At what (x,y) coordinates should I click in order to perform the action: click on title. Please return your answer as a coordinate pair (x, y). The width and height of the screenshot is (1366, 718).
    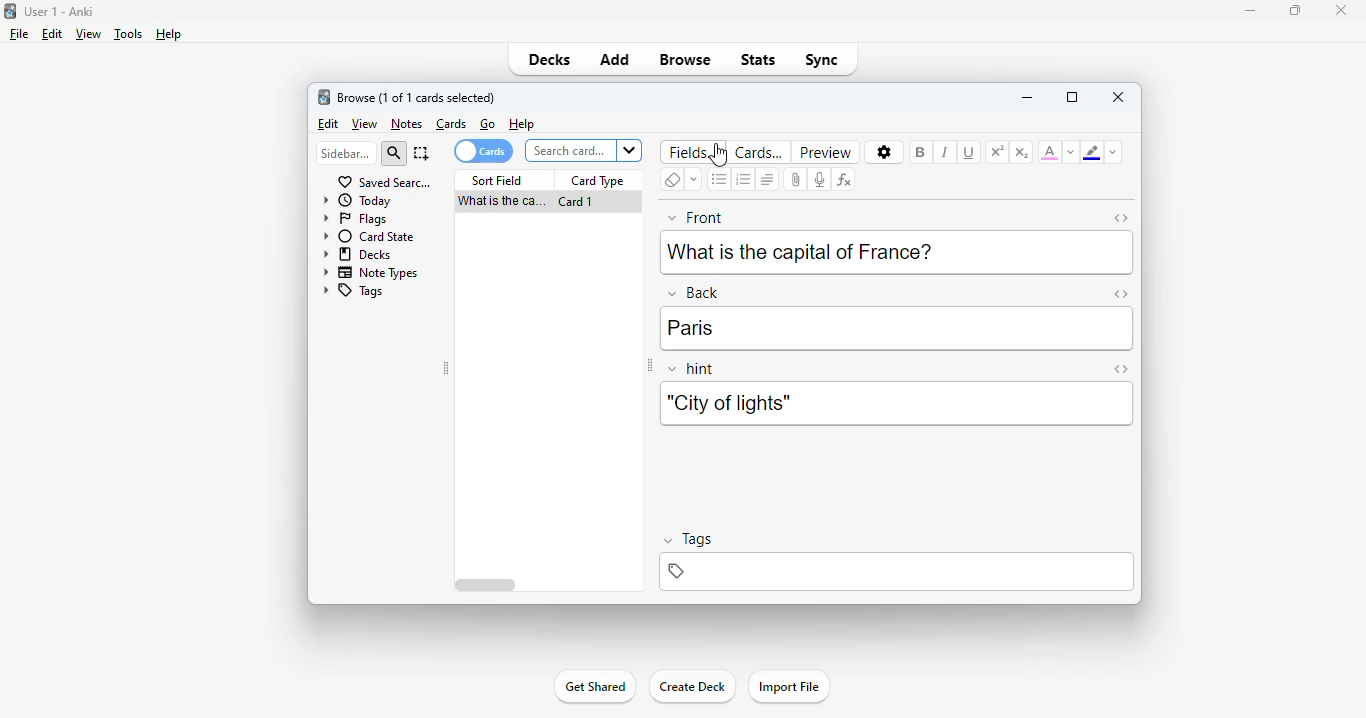
    Looking at the image, I should click on (60, 11).